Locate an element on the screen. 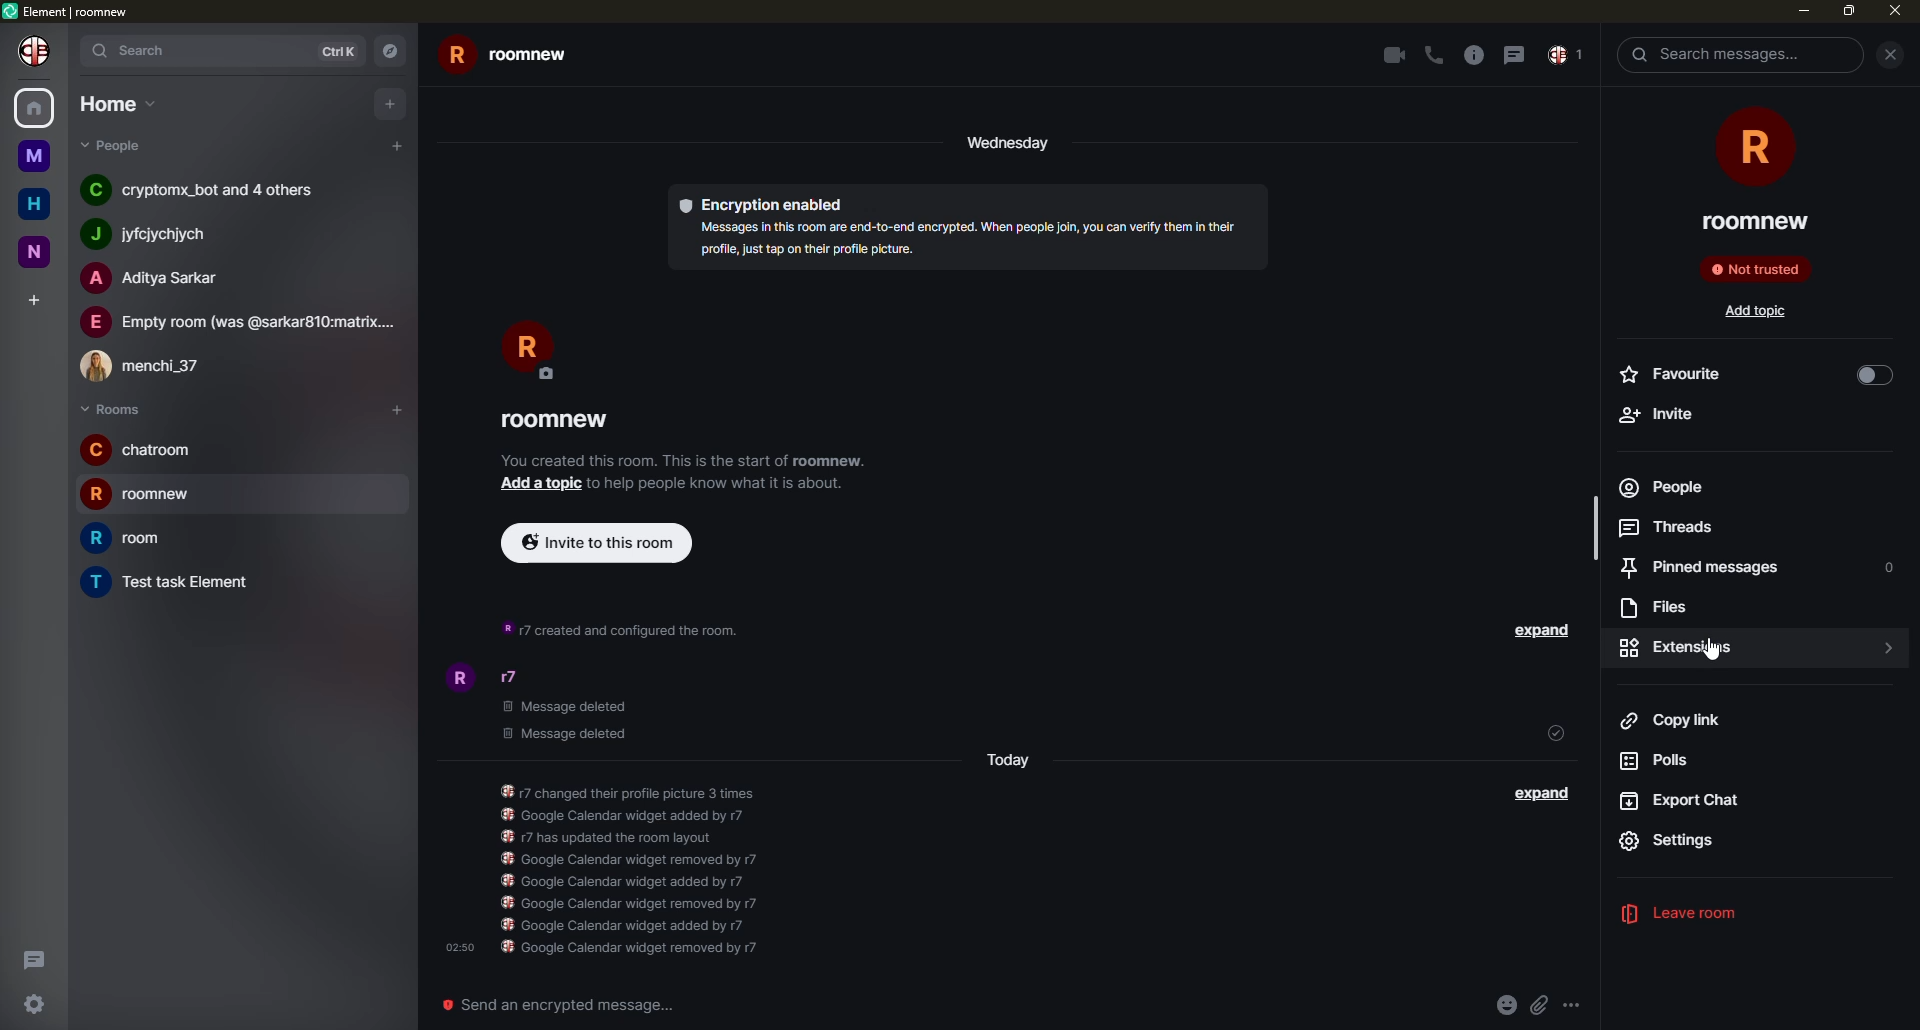  more is located at coordinates (1570, 1004).